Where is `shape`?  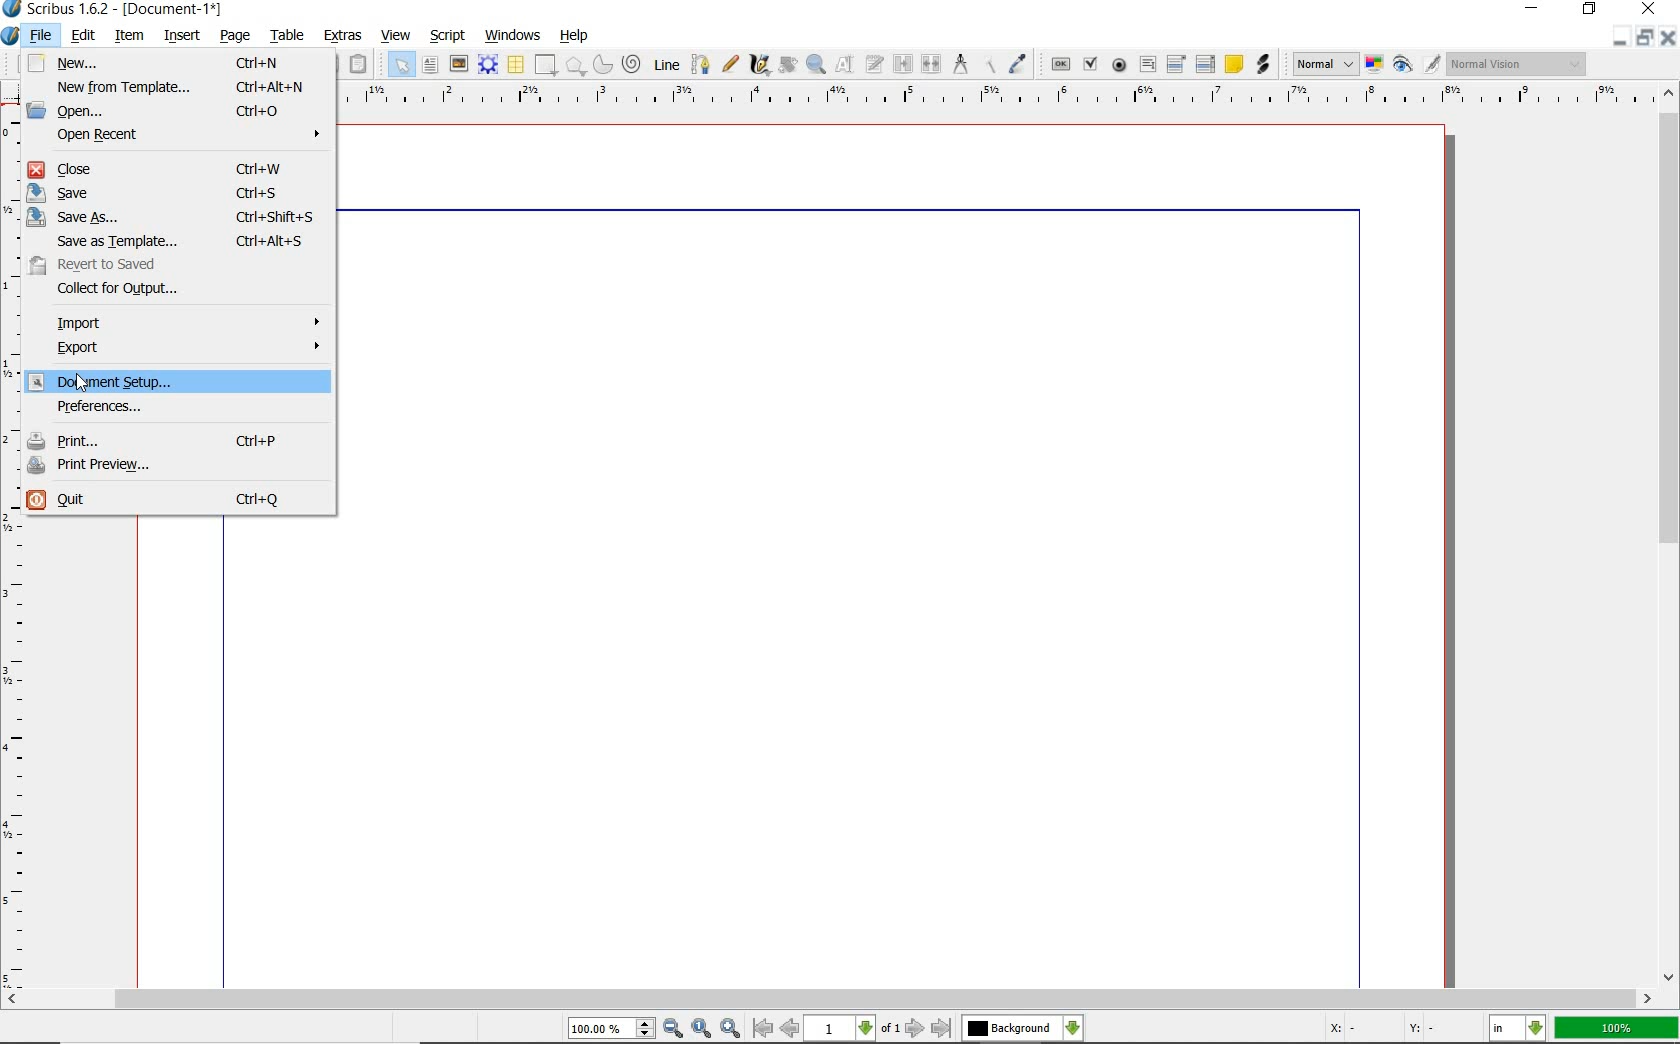 shape is located at coordinates (575, 65).